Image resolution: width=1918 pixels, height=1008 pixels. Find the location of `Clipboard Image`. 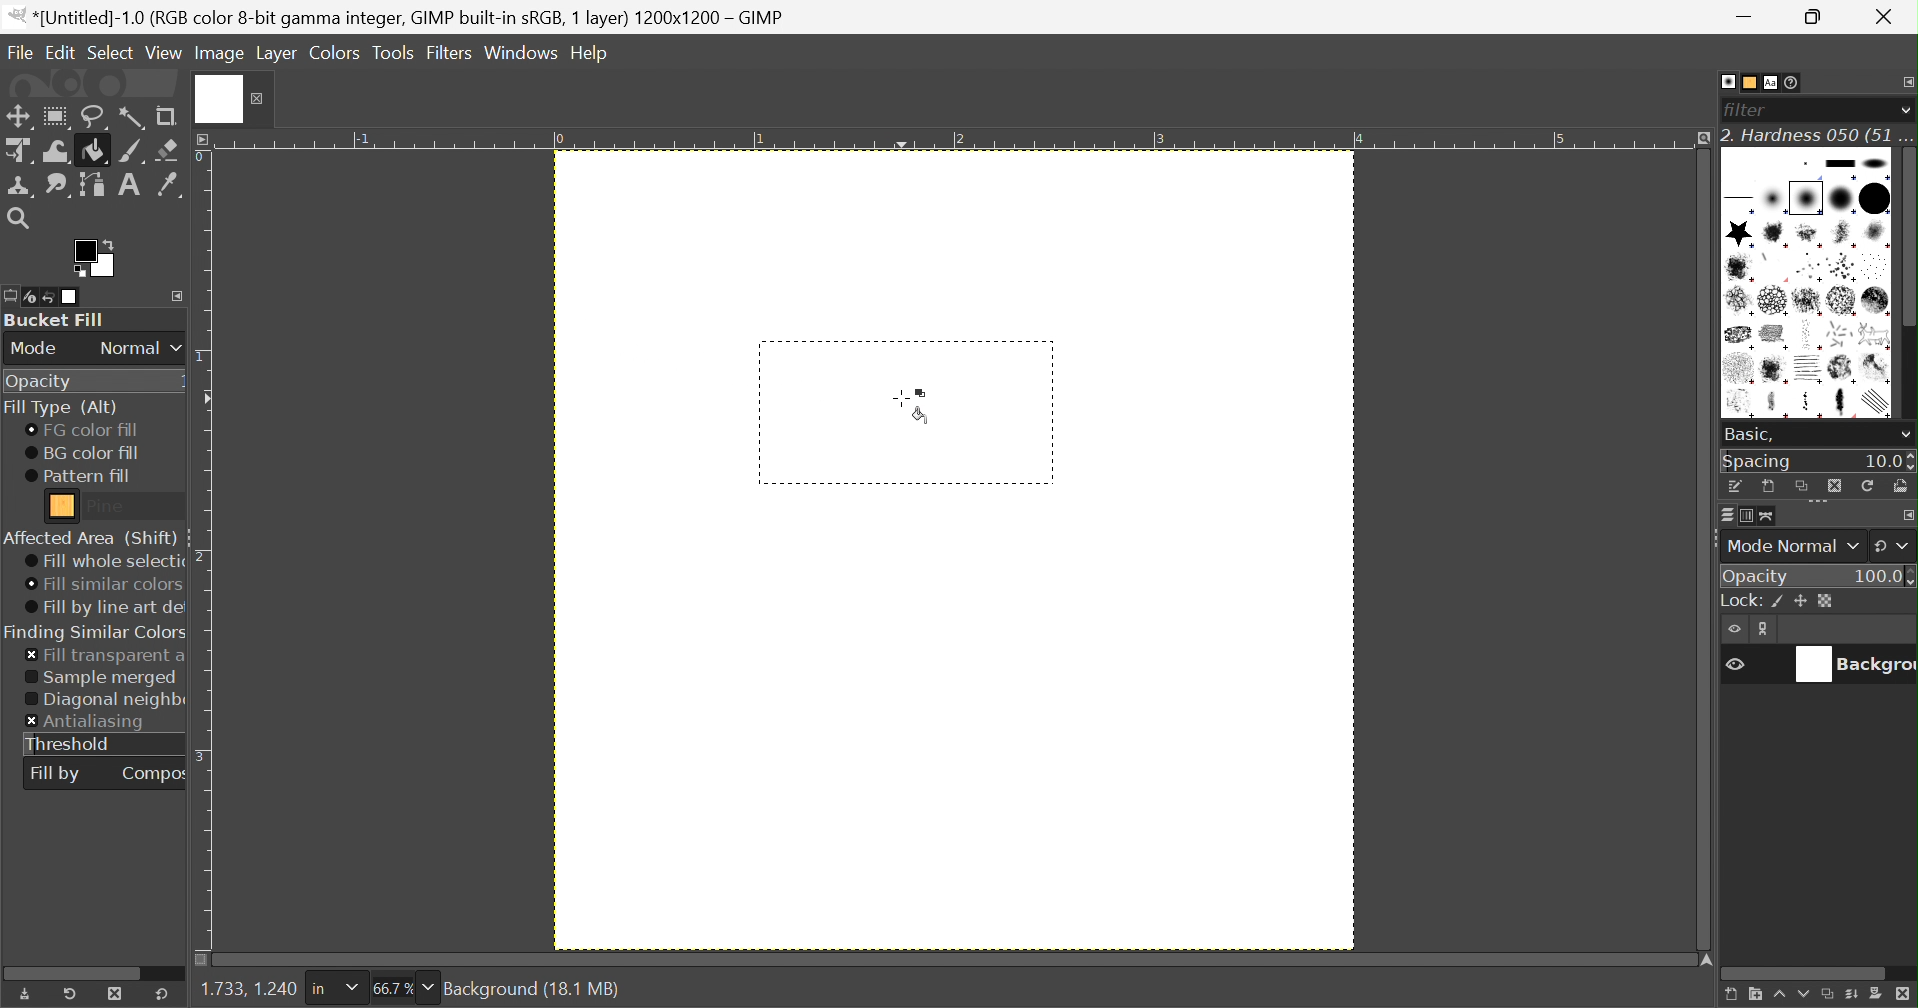

Clipboard Image is located at coordinates (1743, 165).